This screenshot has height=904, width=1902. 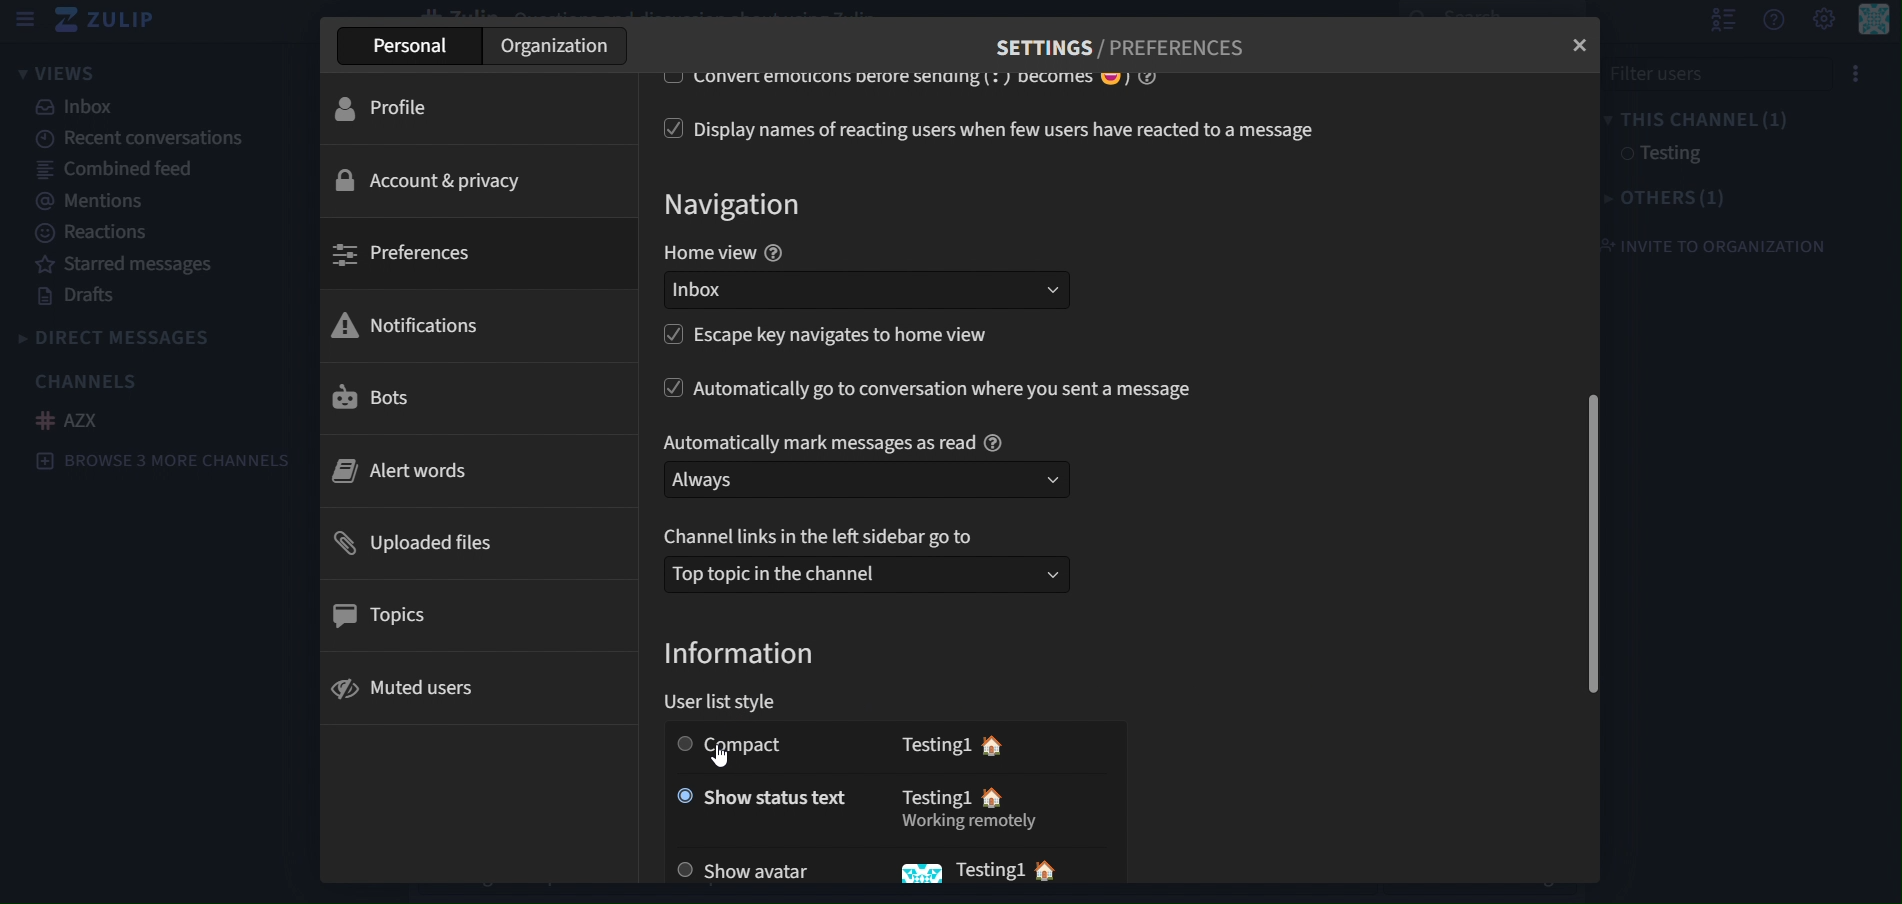 I want to click on compact , so click(x=764, y=748).